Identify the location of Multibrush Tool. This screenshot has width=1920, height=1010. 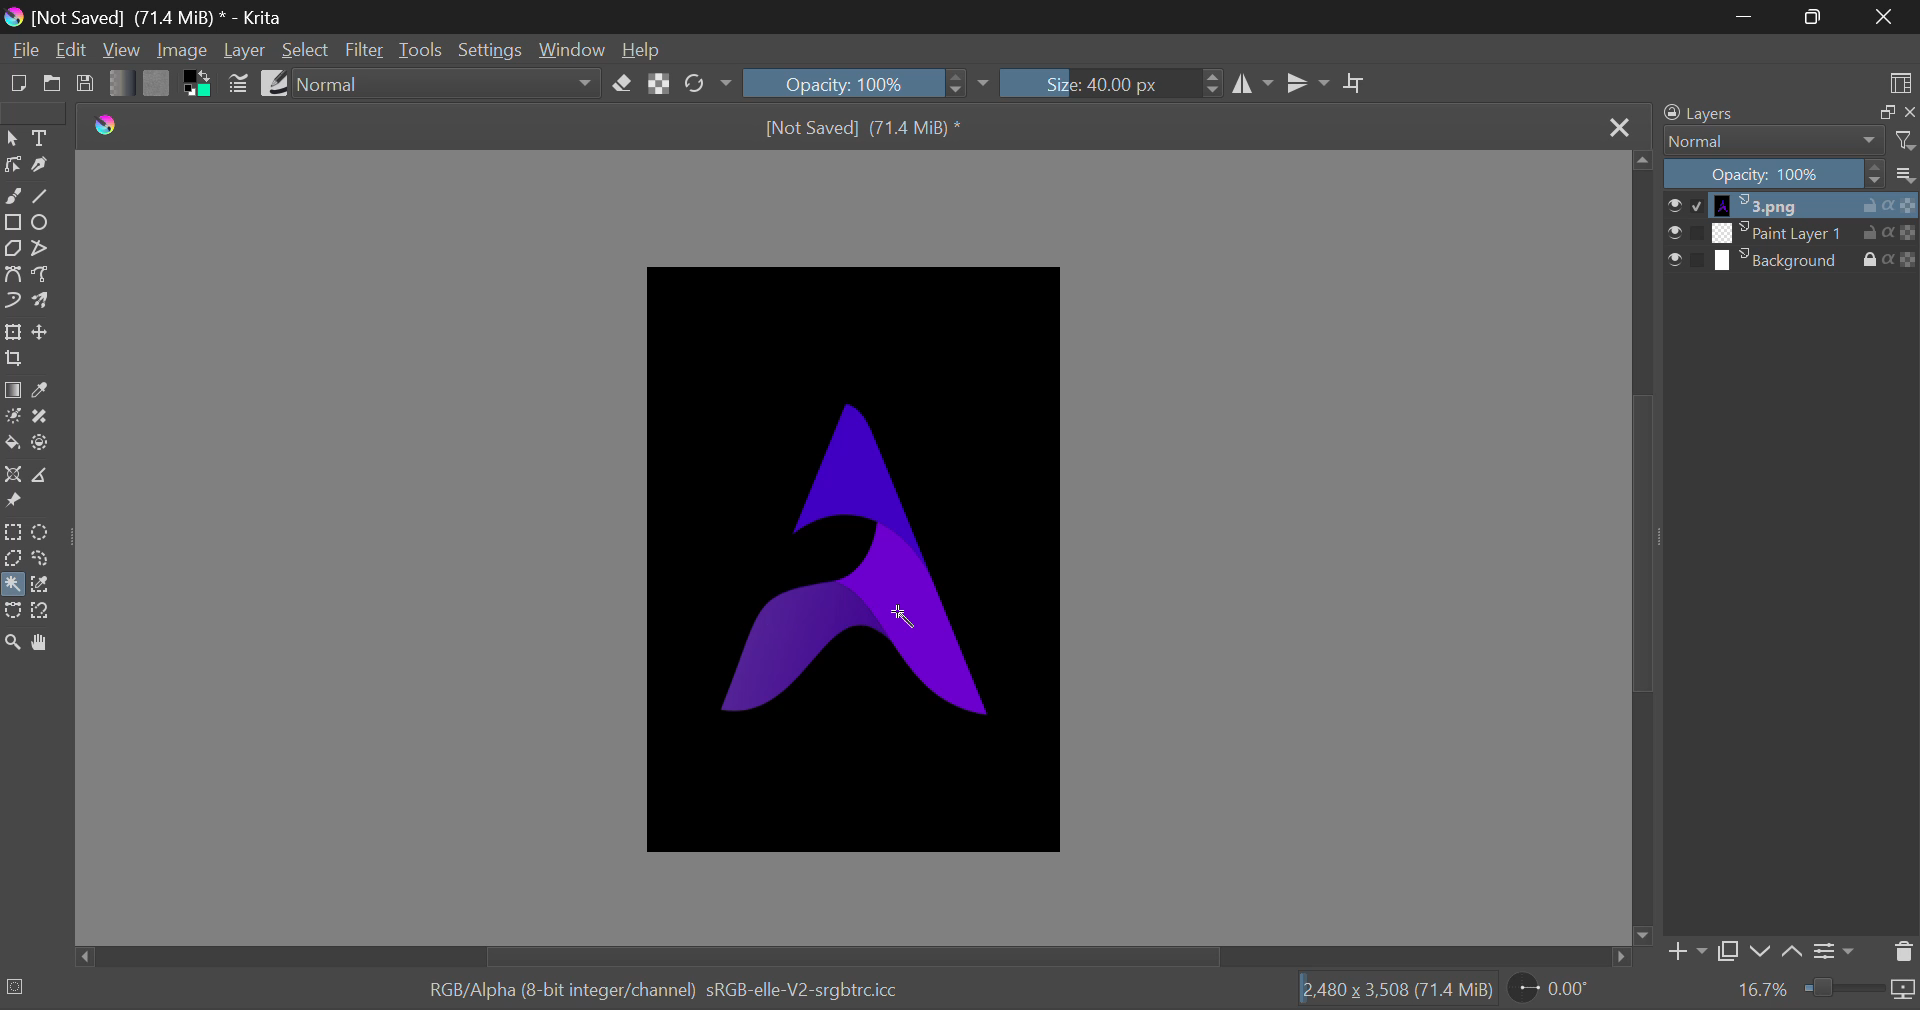
(44, 304).